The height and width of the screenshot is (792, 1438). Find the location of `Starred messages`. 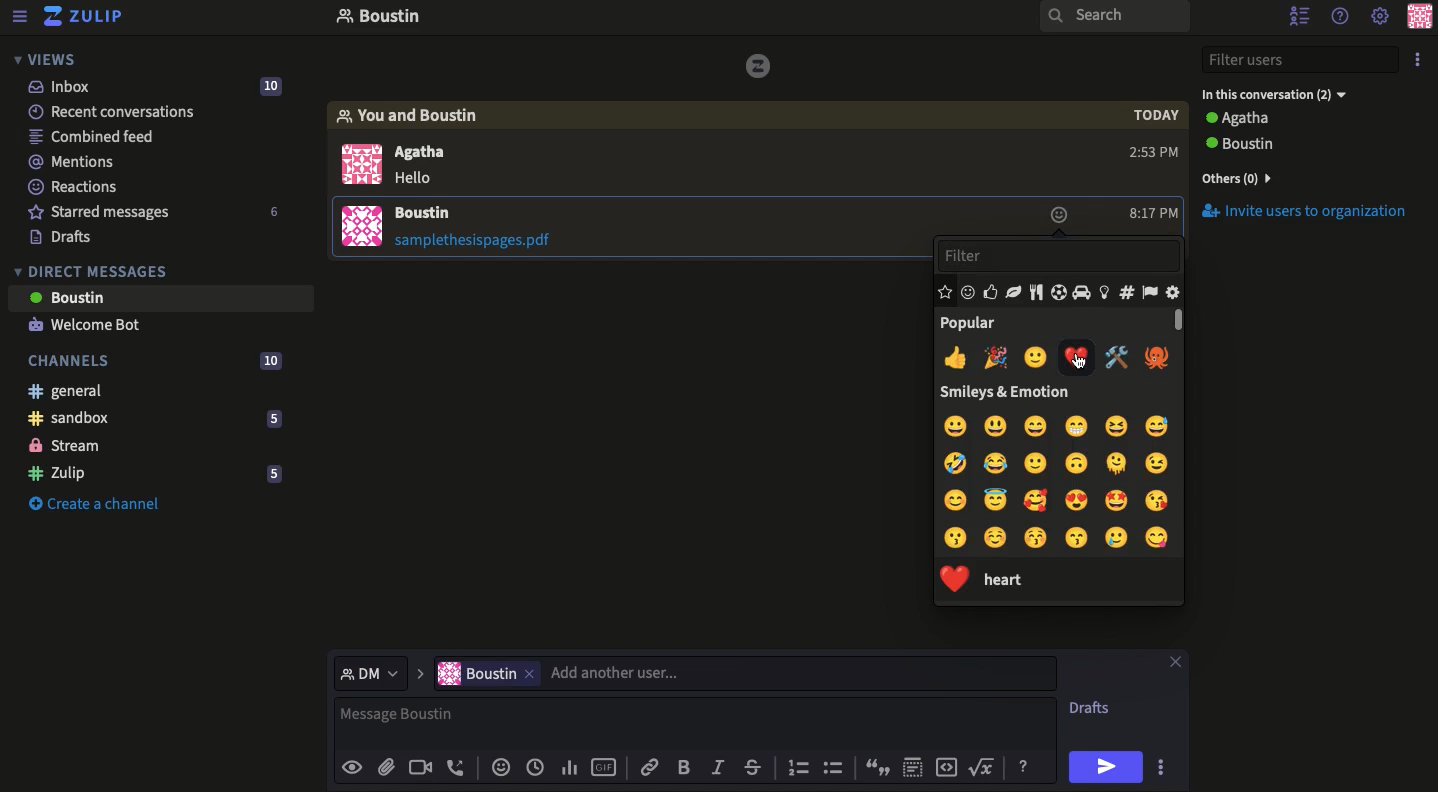

Starred messages is located at coordinates (155, 213).